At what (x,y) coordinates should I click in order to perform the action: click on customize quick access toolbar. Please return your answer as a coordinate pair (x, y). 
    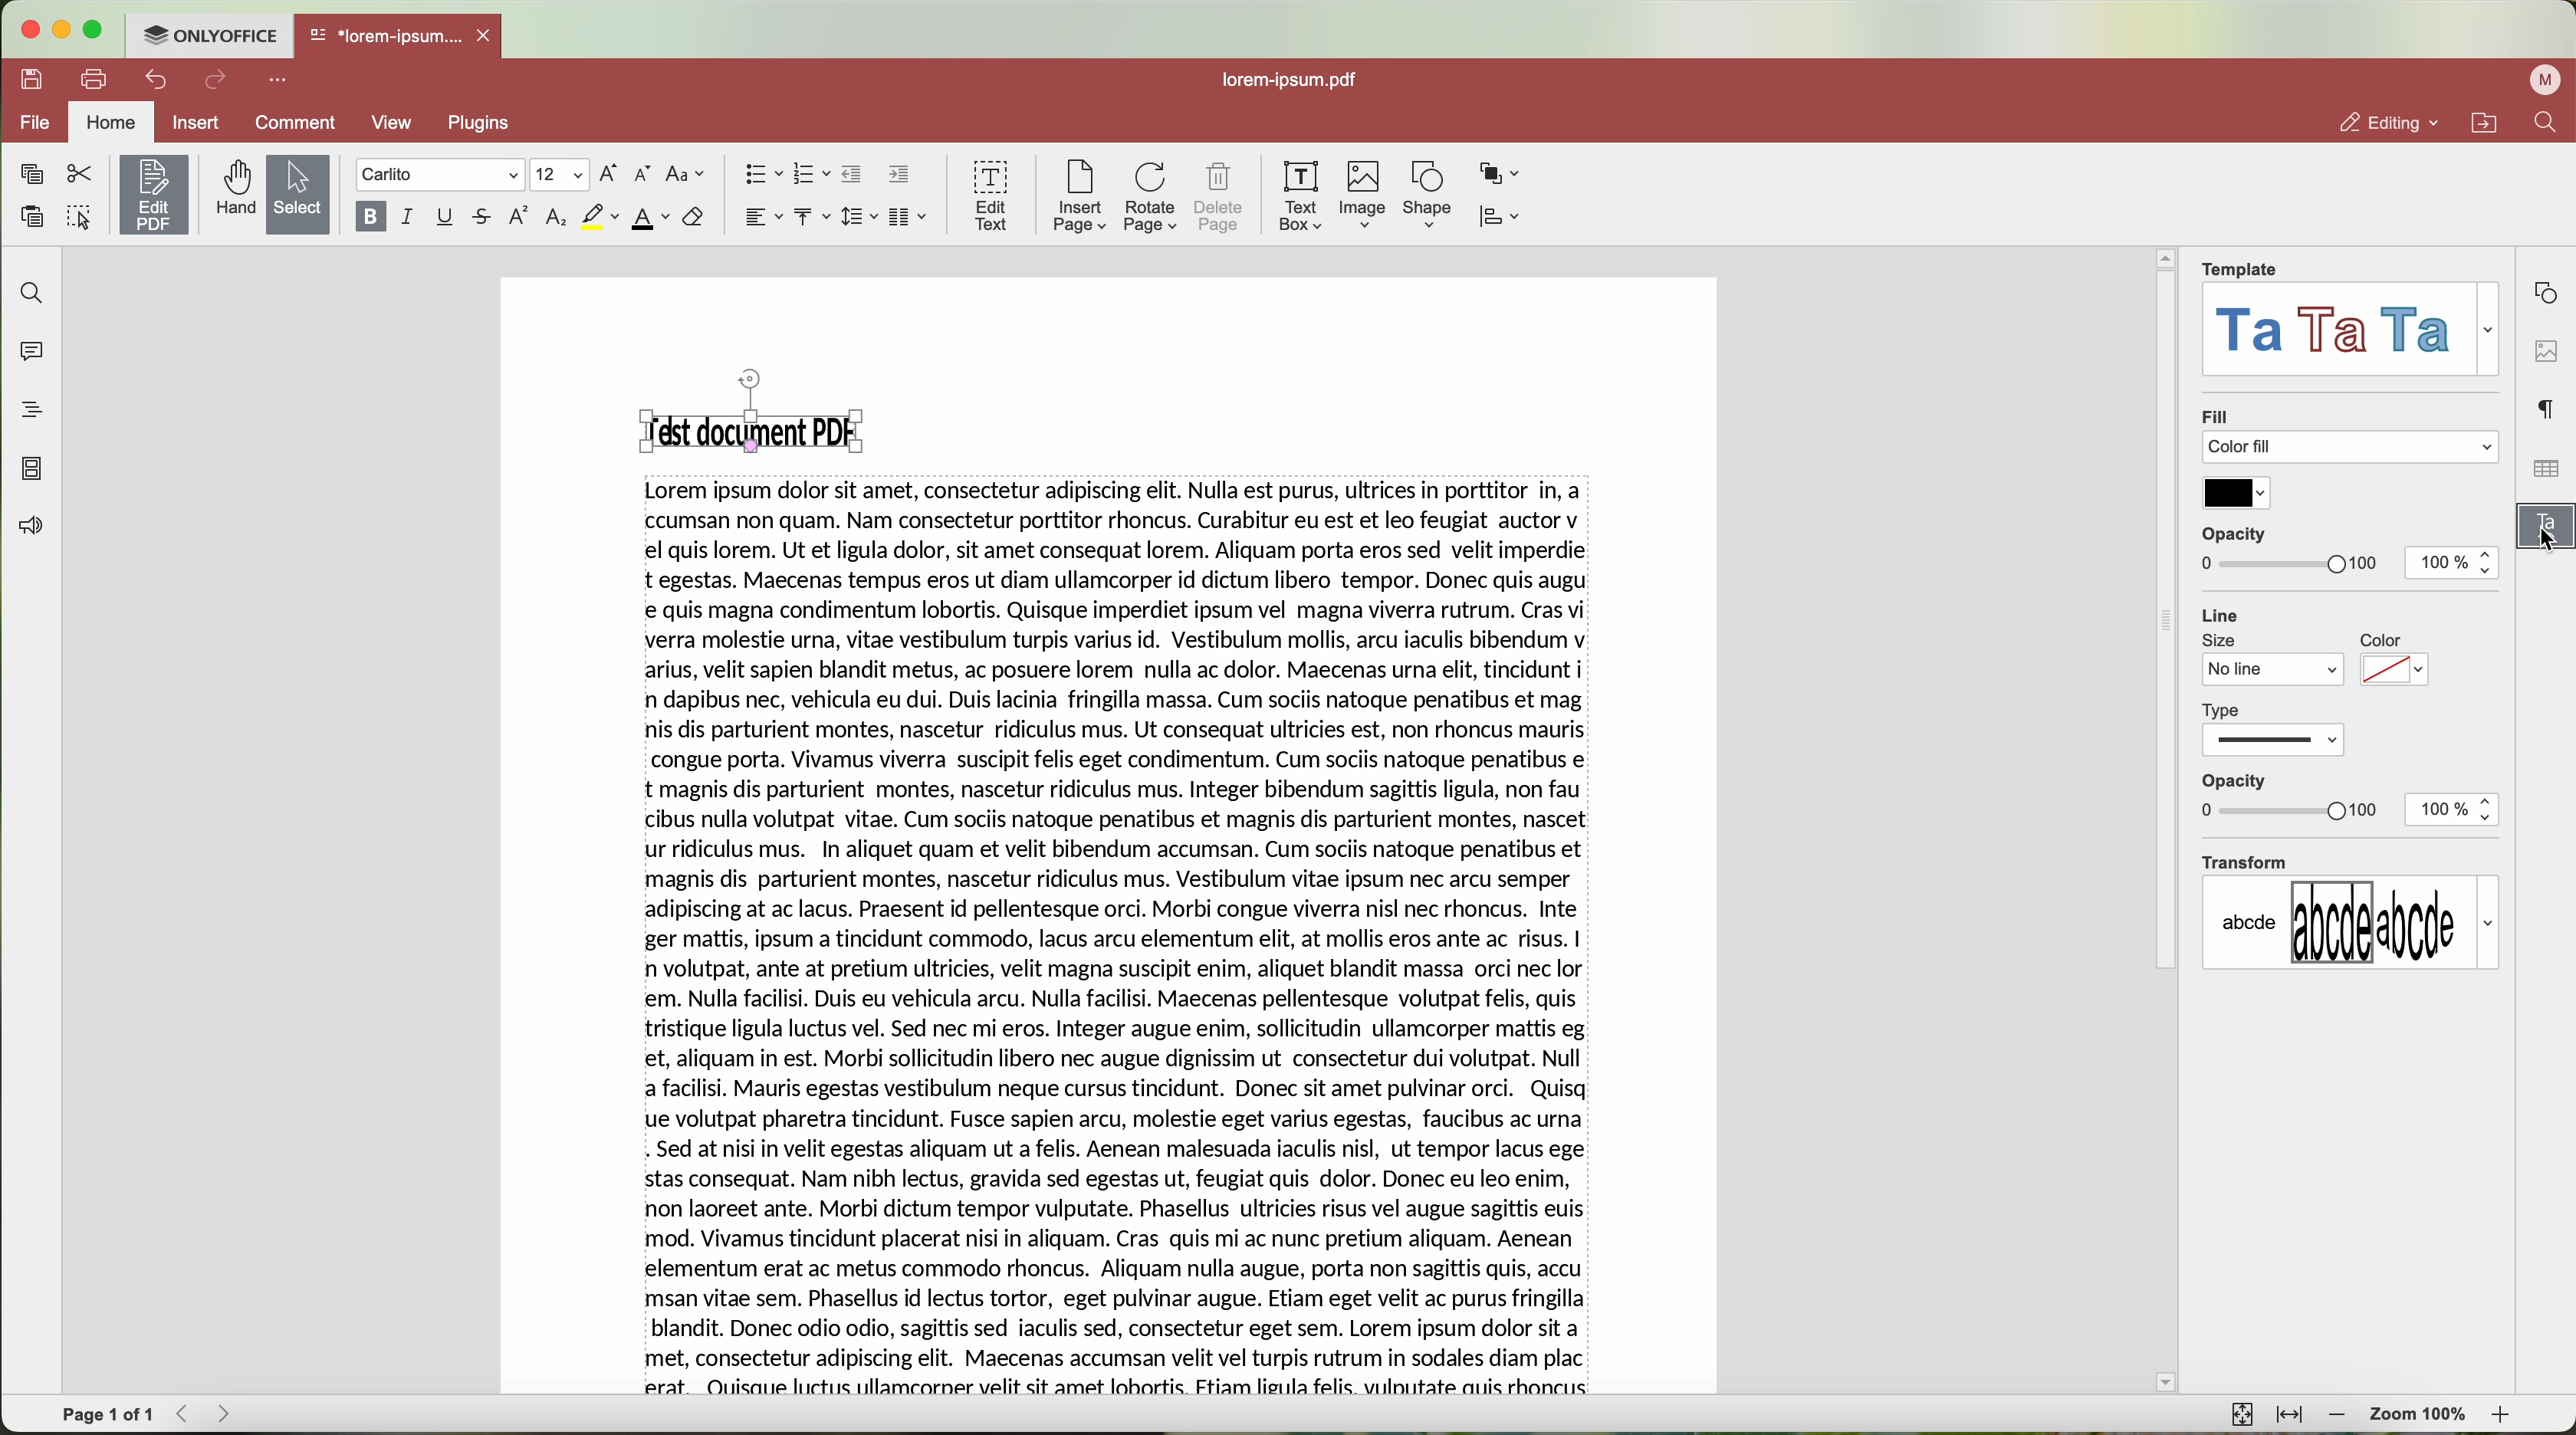
    Looking at the image, I should click on (279, 81).